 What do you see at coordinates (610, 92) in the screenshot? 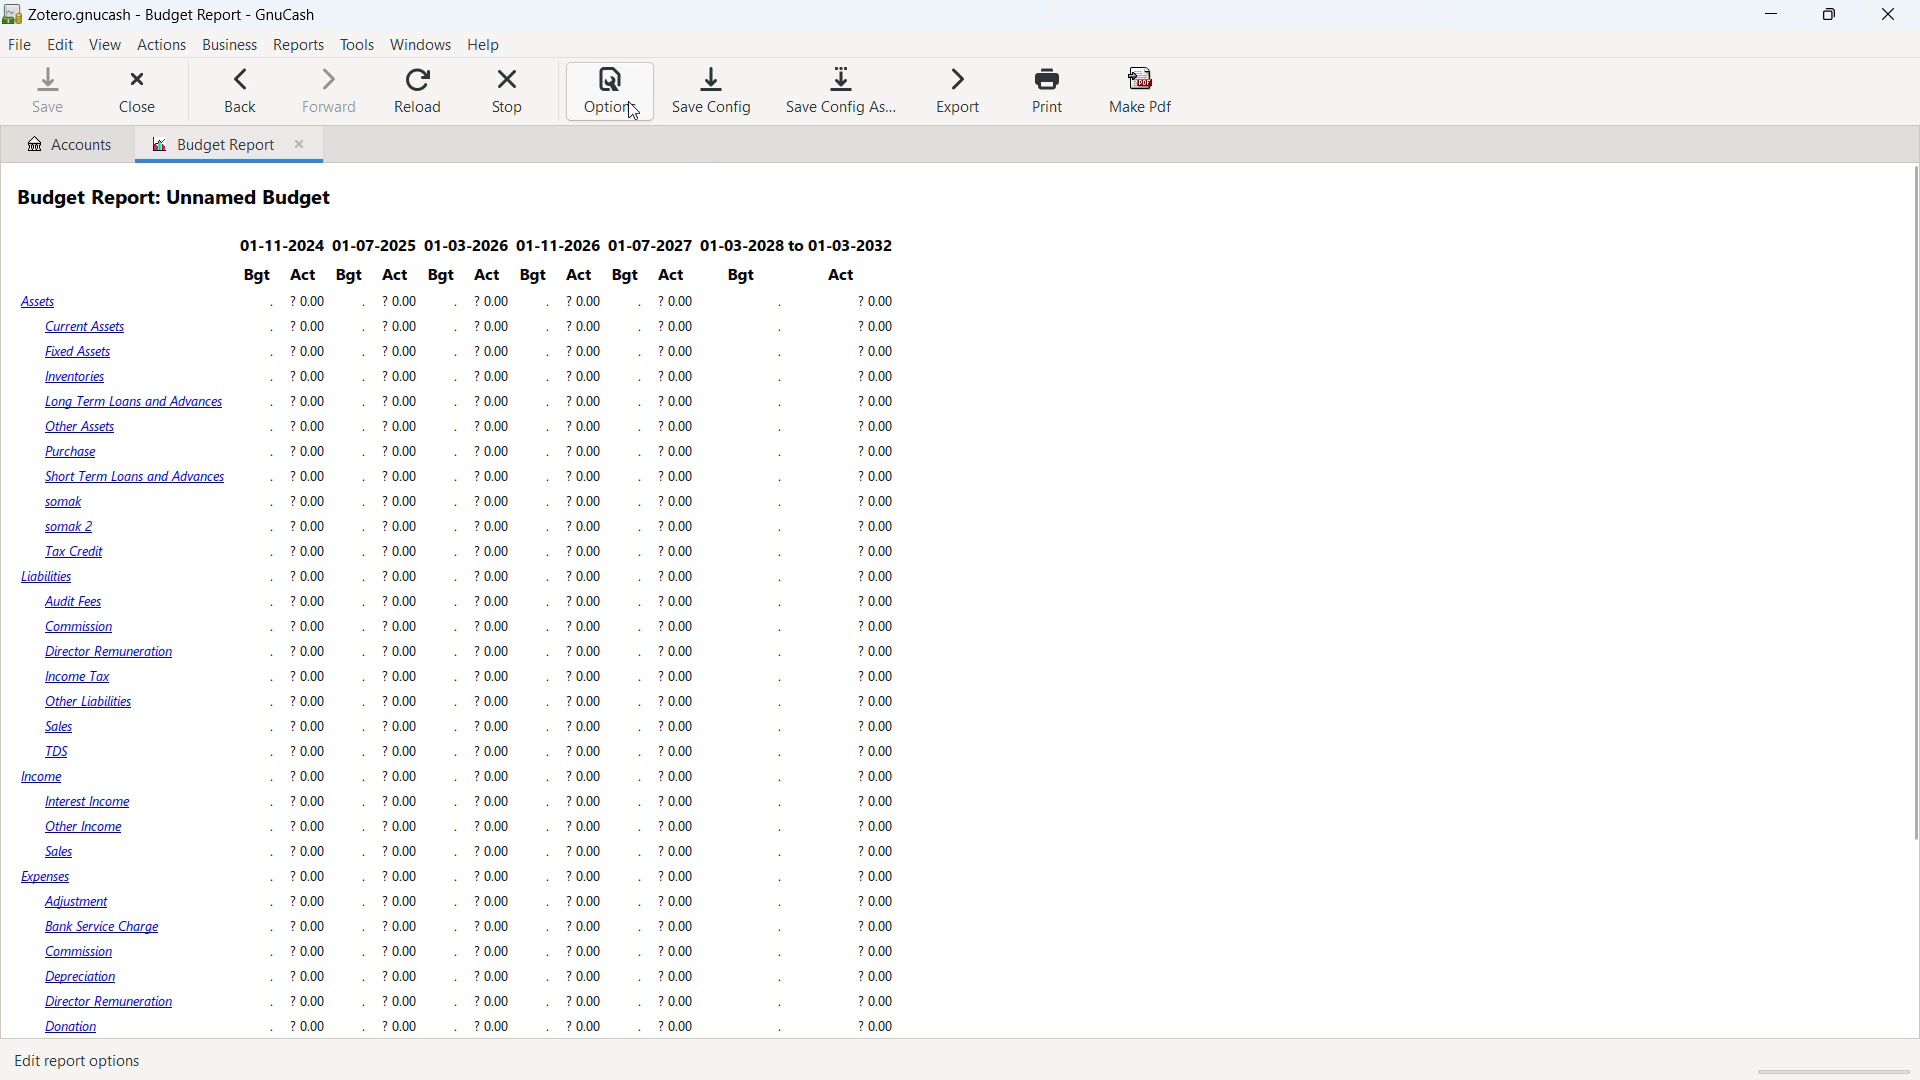
I see `options` at bounding box center [610, 92].